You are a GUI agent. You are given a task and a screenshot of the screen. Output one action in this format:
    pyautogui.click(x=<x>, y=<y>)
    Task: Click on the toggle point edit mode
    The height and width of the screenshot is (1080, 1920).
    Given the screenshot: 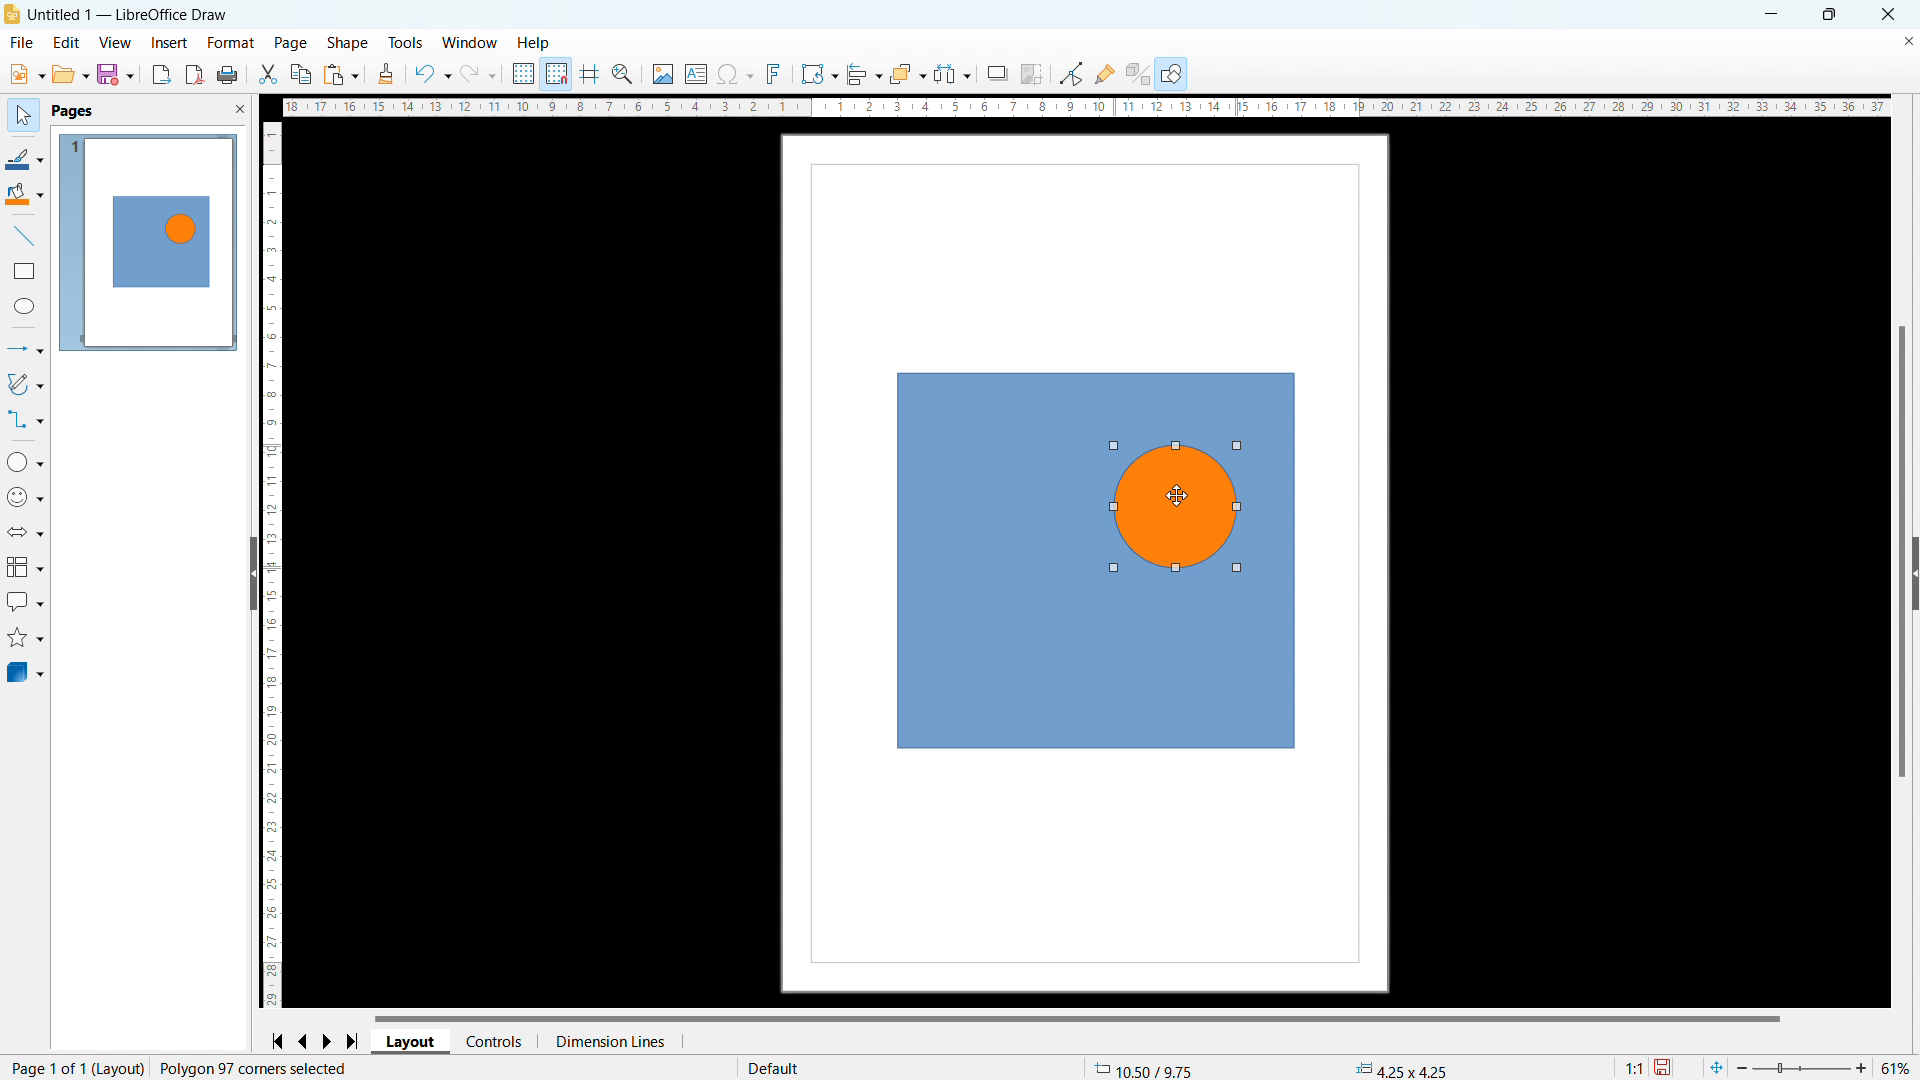 What is the action you would take?
    pyautogui.click(x=1071, y=73)
    